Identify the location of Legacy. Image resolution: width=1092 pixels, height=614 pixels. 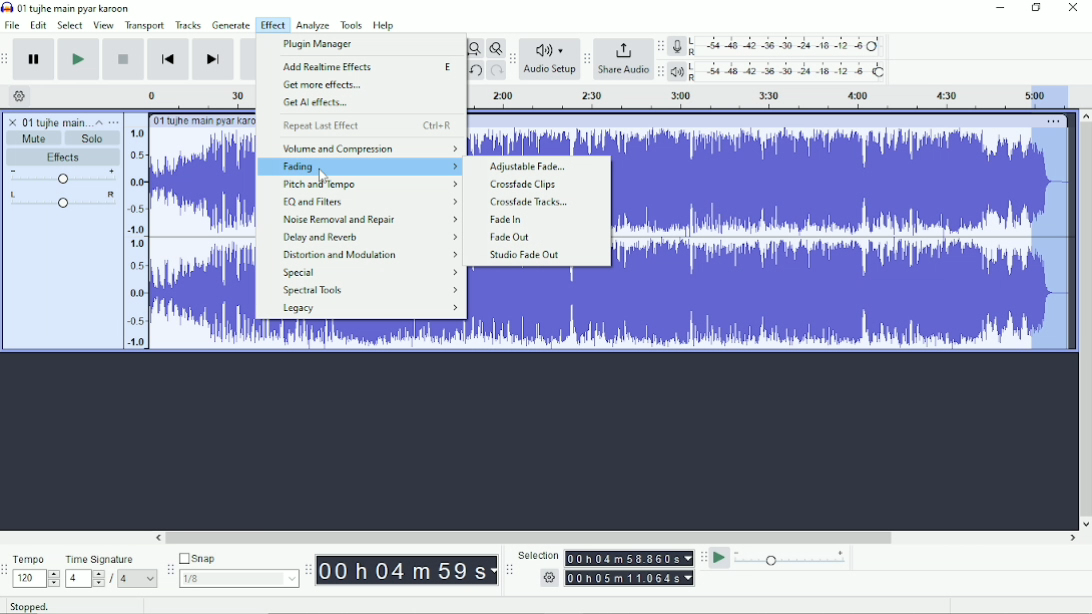
(369, 310).